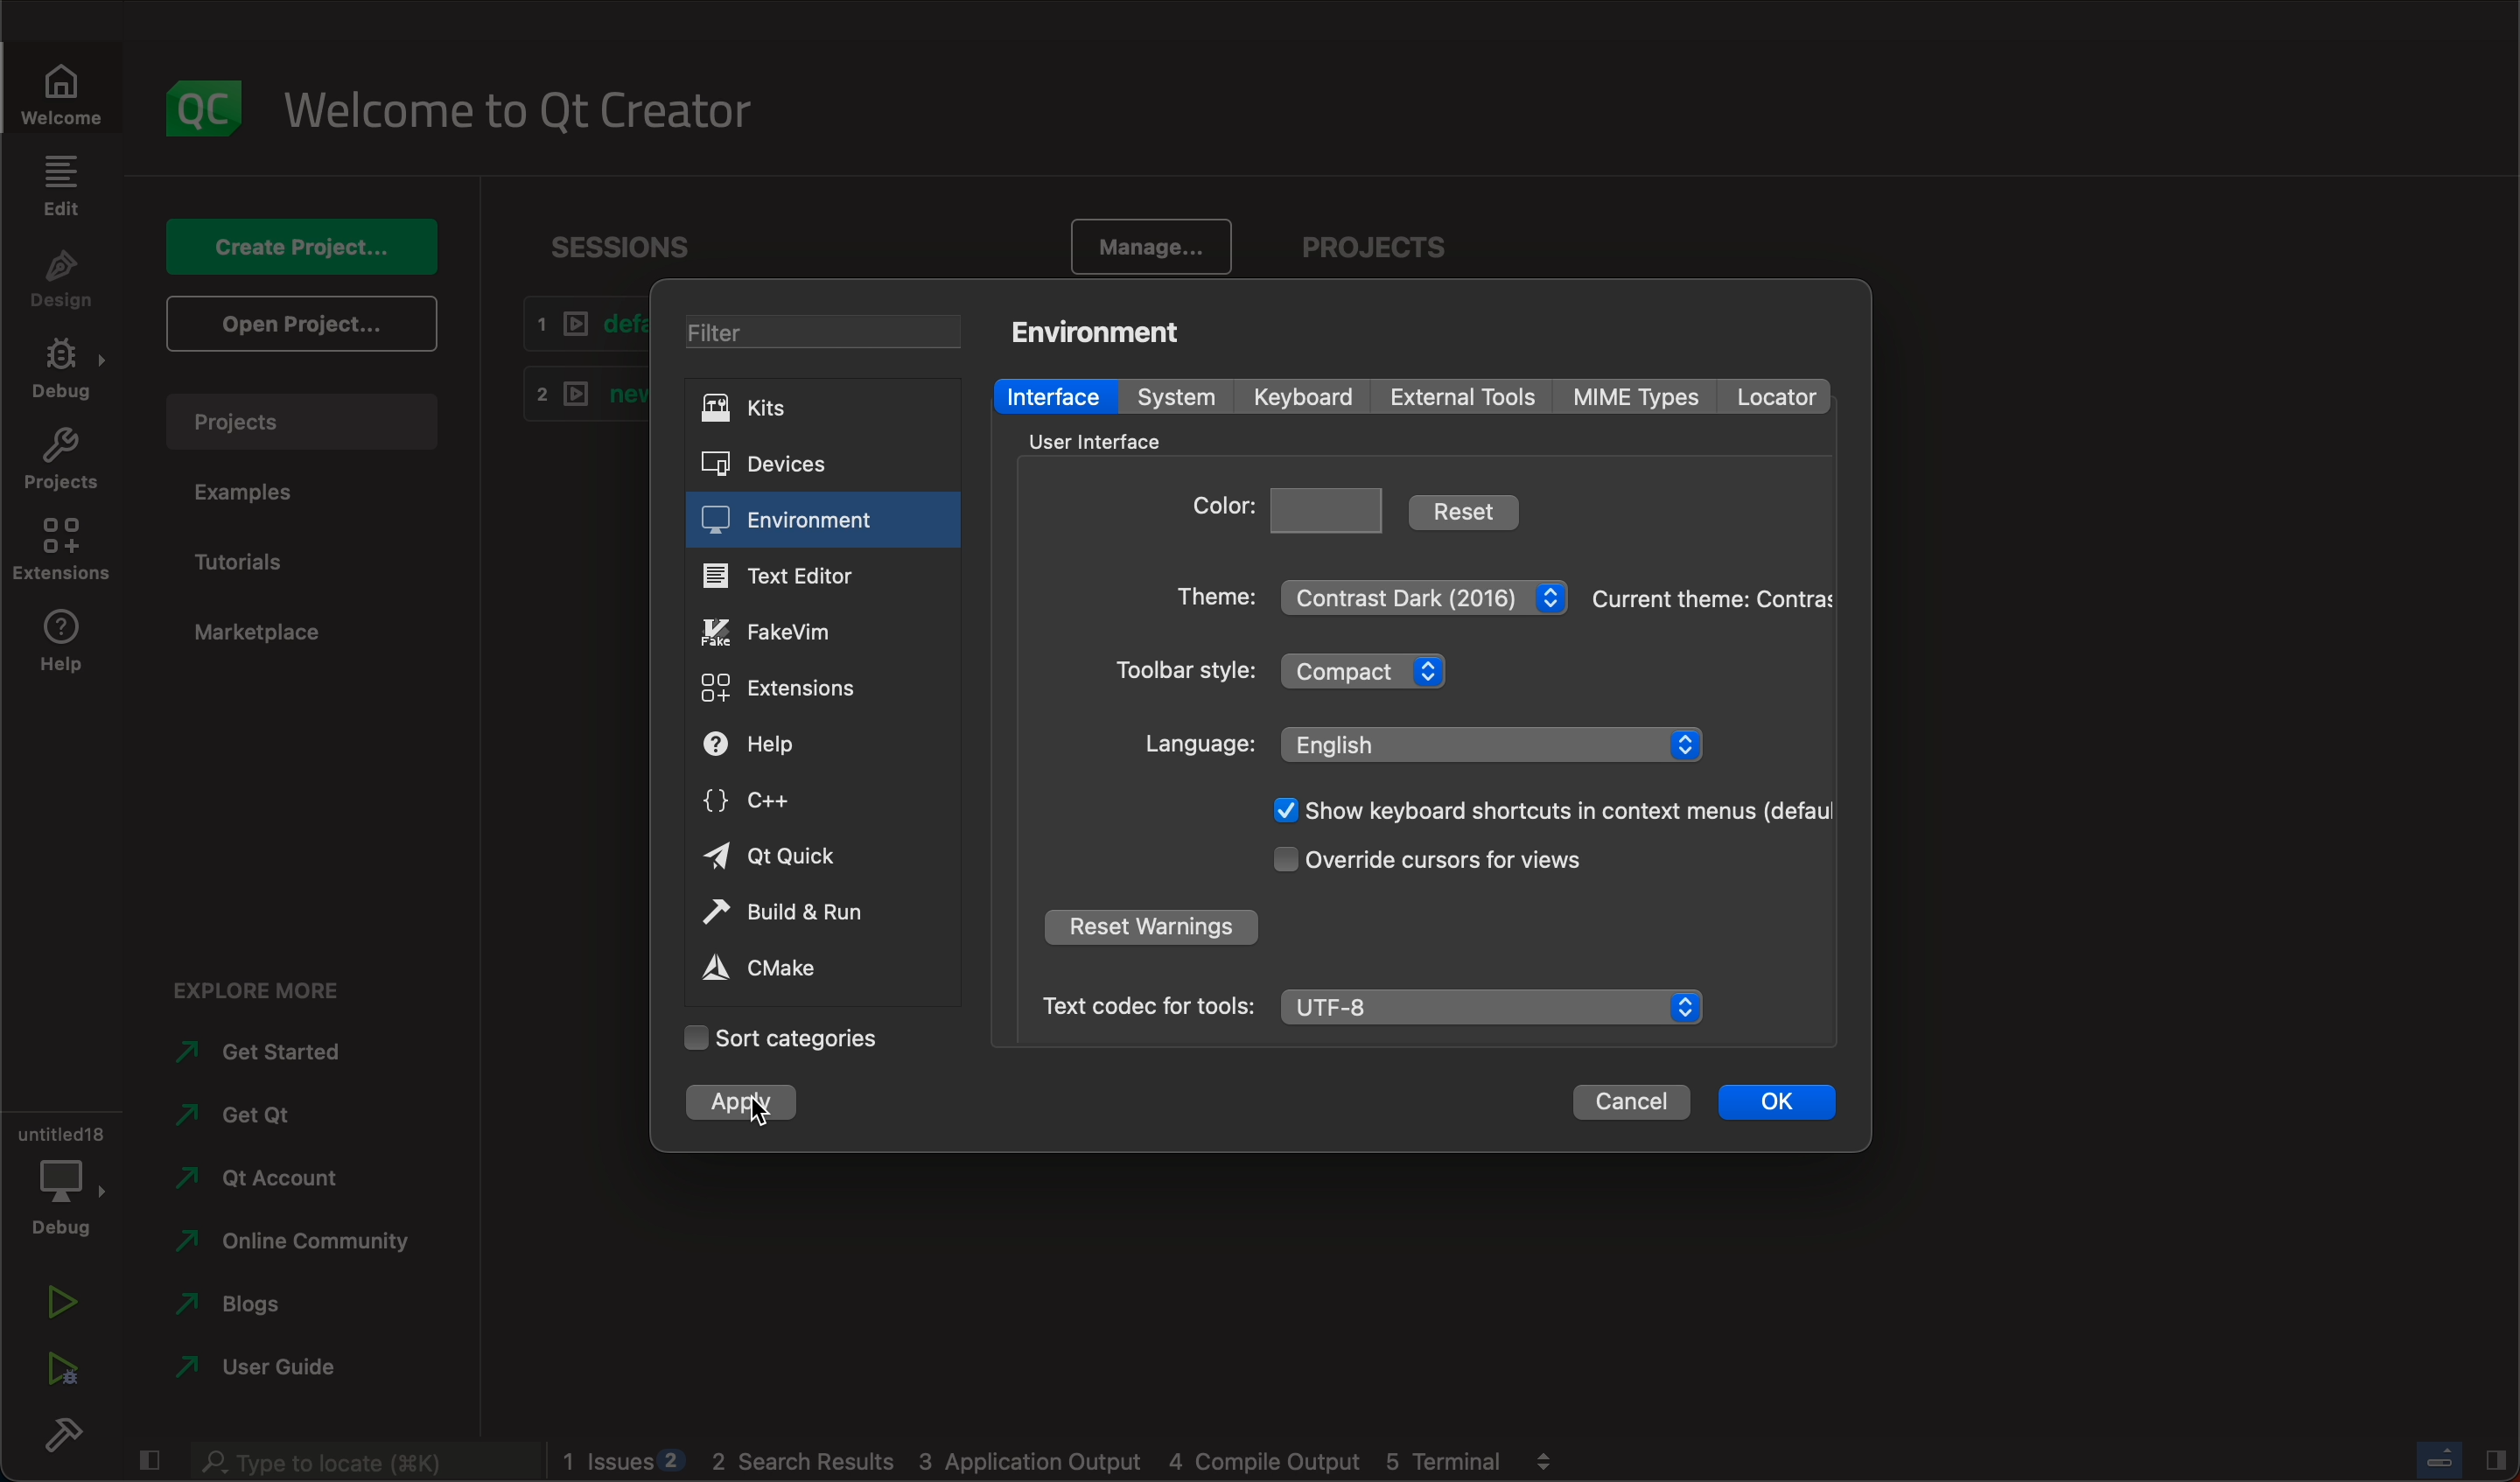 The height and width of the screenshot is (1482, 2520). Describe the element at coordinates (730, 1102) in the screenshot. I see `selected` at that location.